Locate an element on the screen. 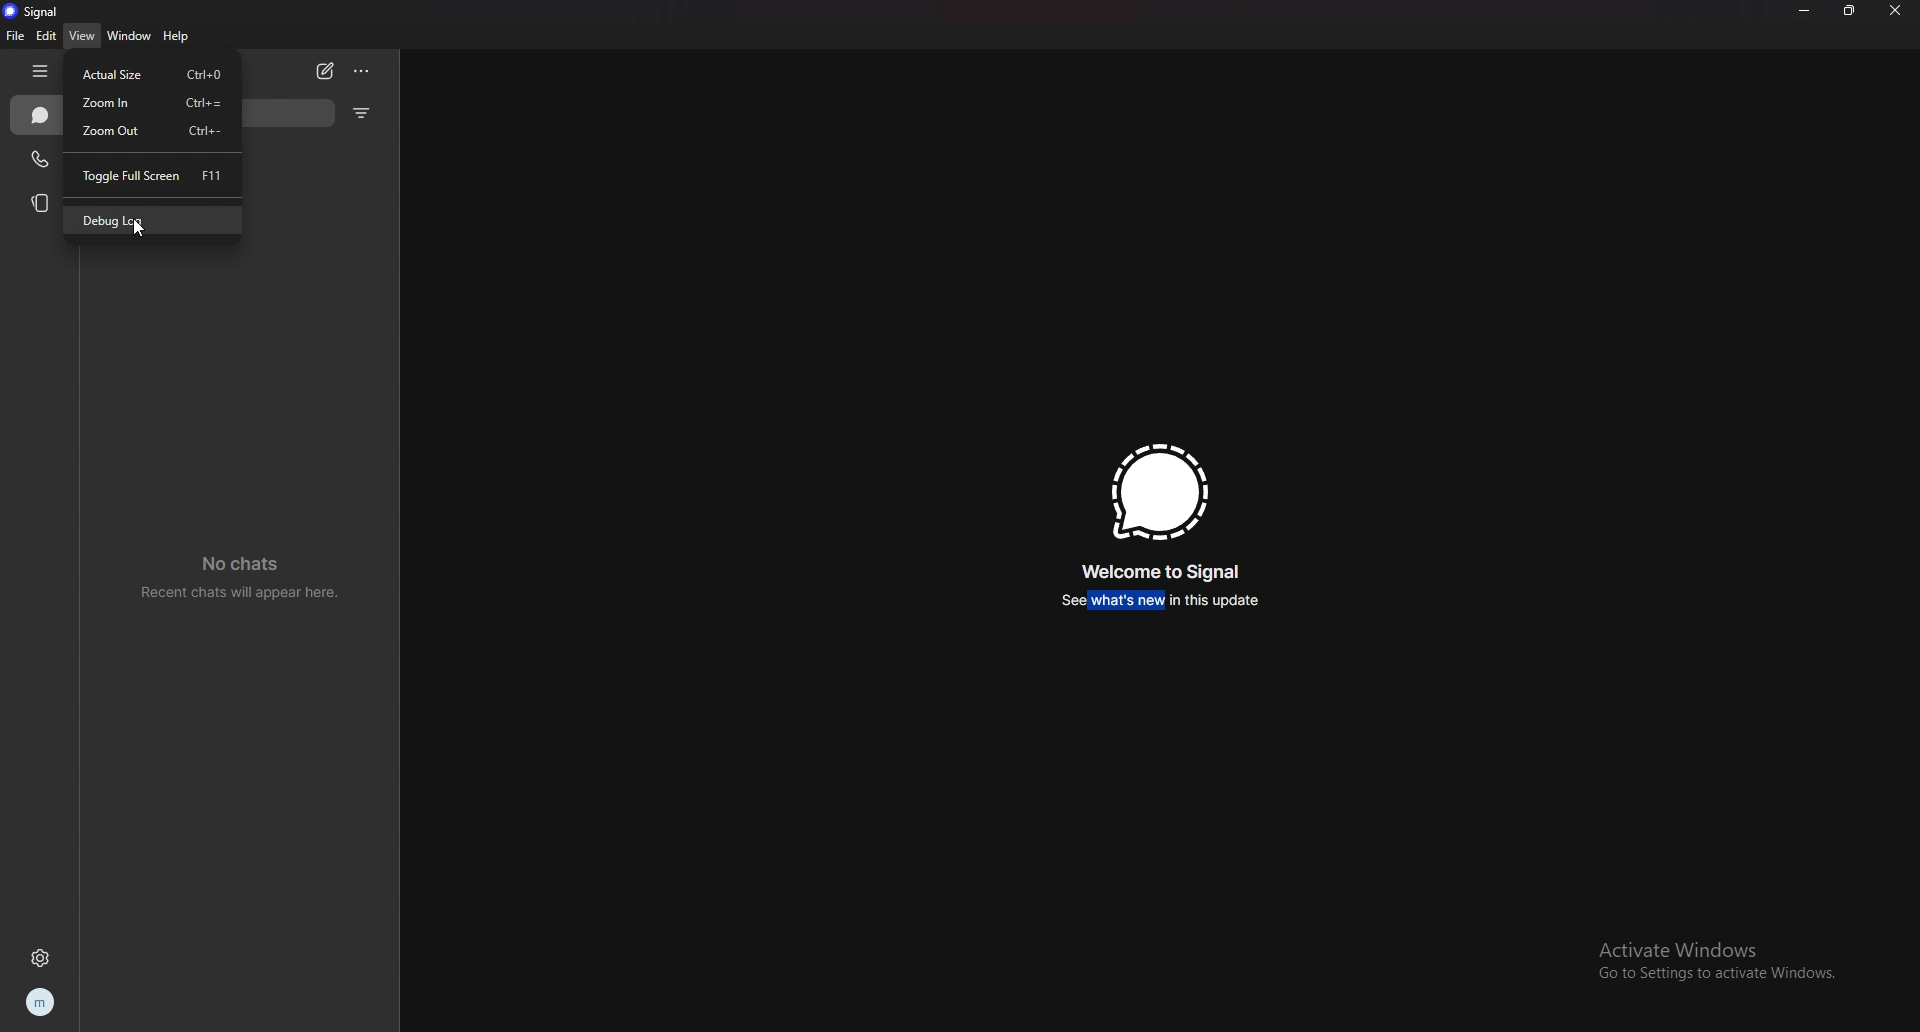 This screenshot has width=1920, height=1032. toggle full screen is located at coordinates (171, 175).